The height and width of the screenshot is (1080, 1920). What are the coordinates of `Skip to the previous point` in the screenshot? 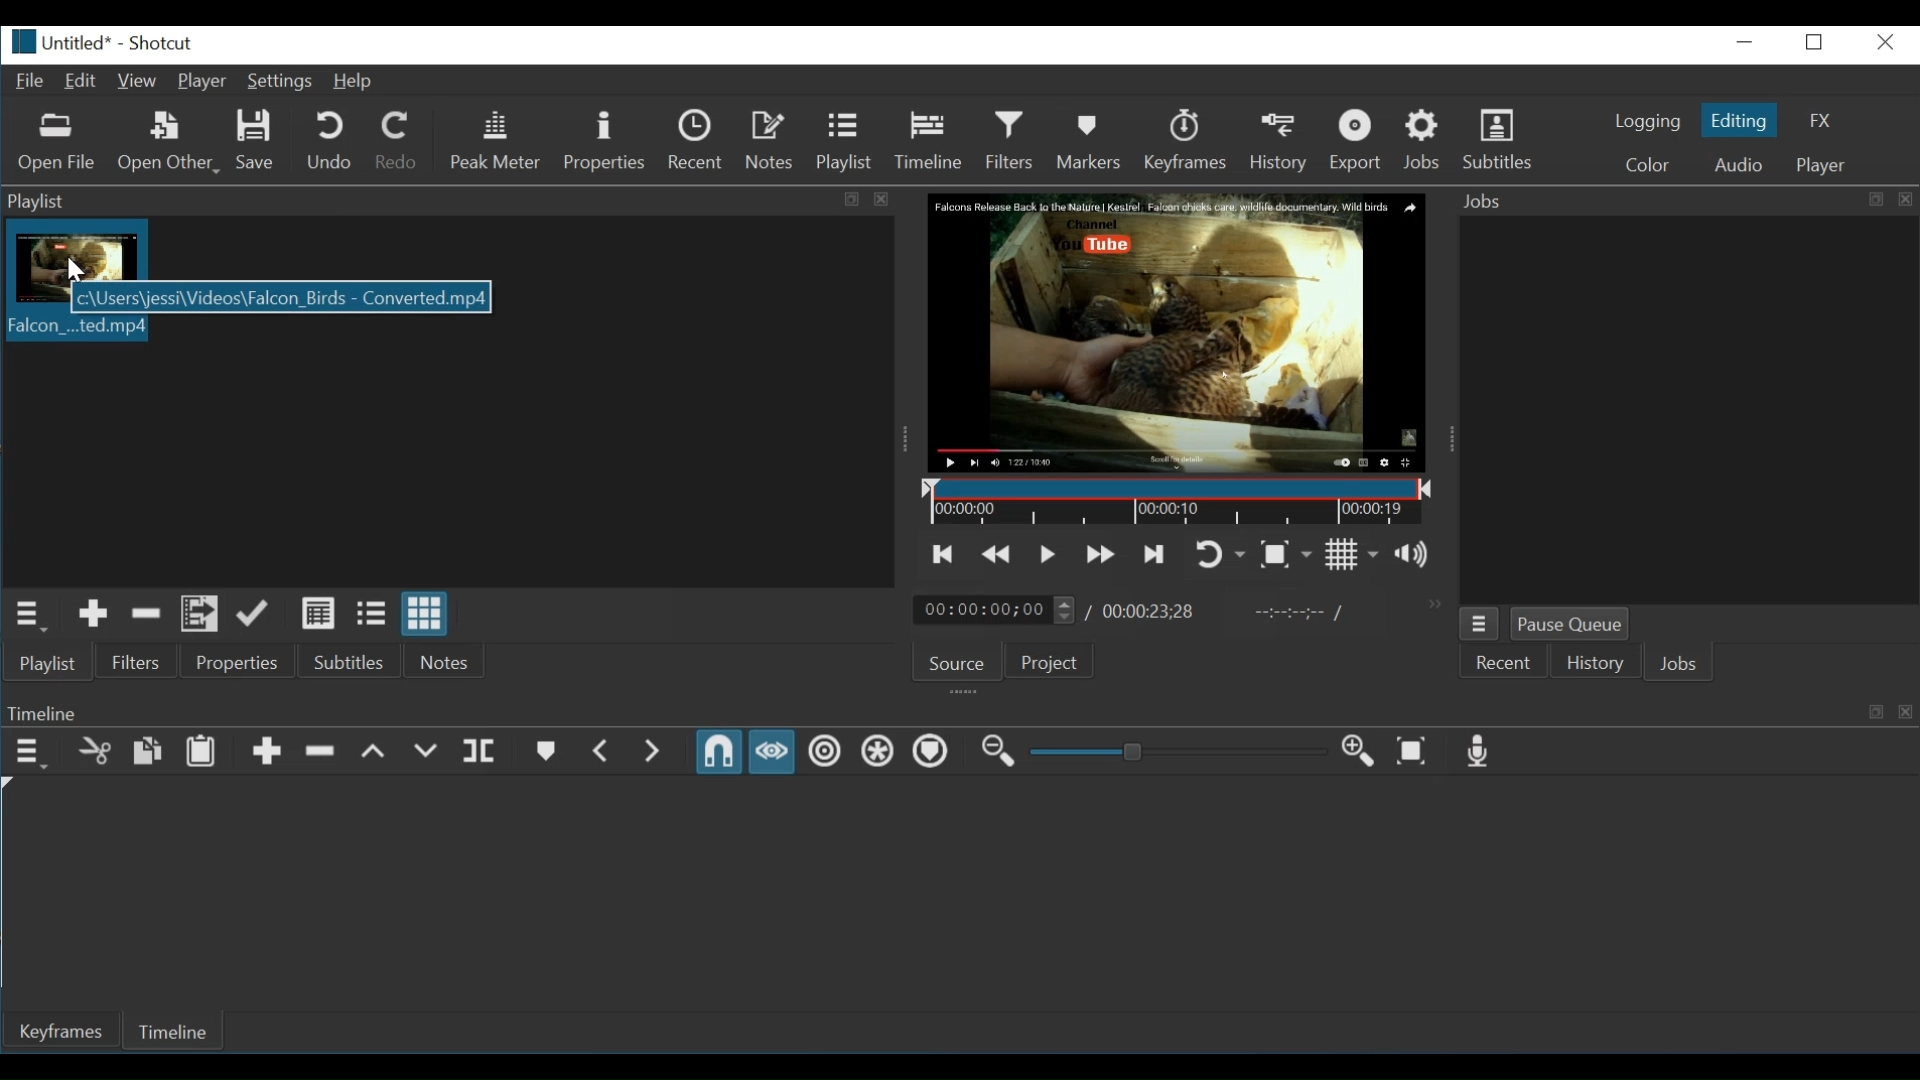 It's located at (944, 555).